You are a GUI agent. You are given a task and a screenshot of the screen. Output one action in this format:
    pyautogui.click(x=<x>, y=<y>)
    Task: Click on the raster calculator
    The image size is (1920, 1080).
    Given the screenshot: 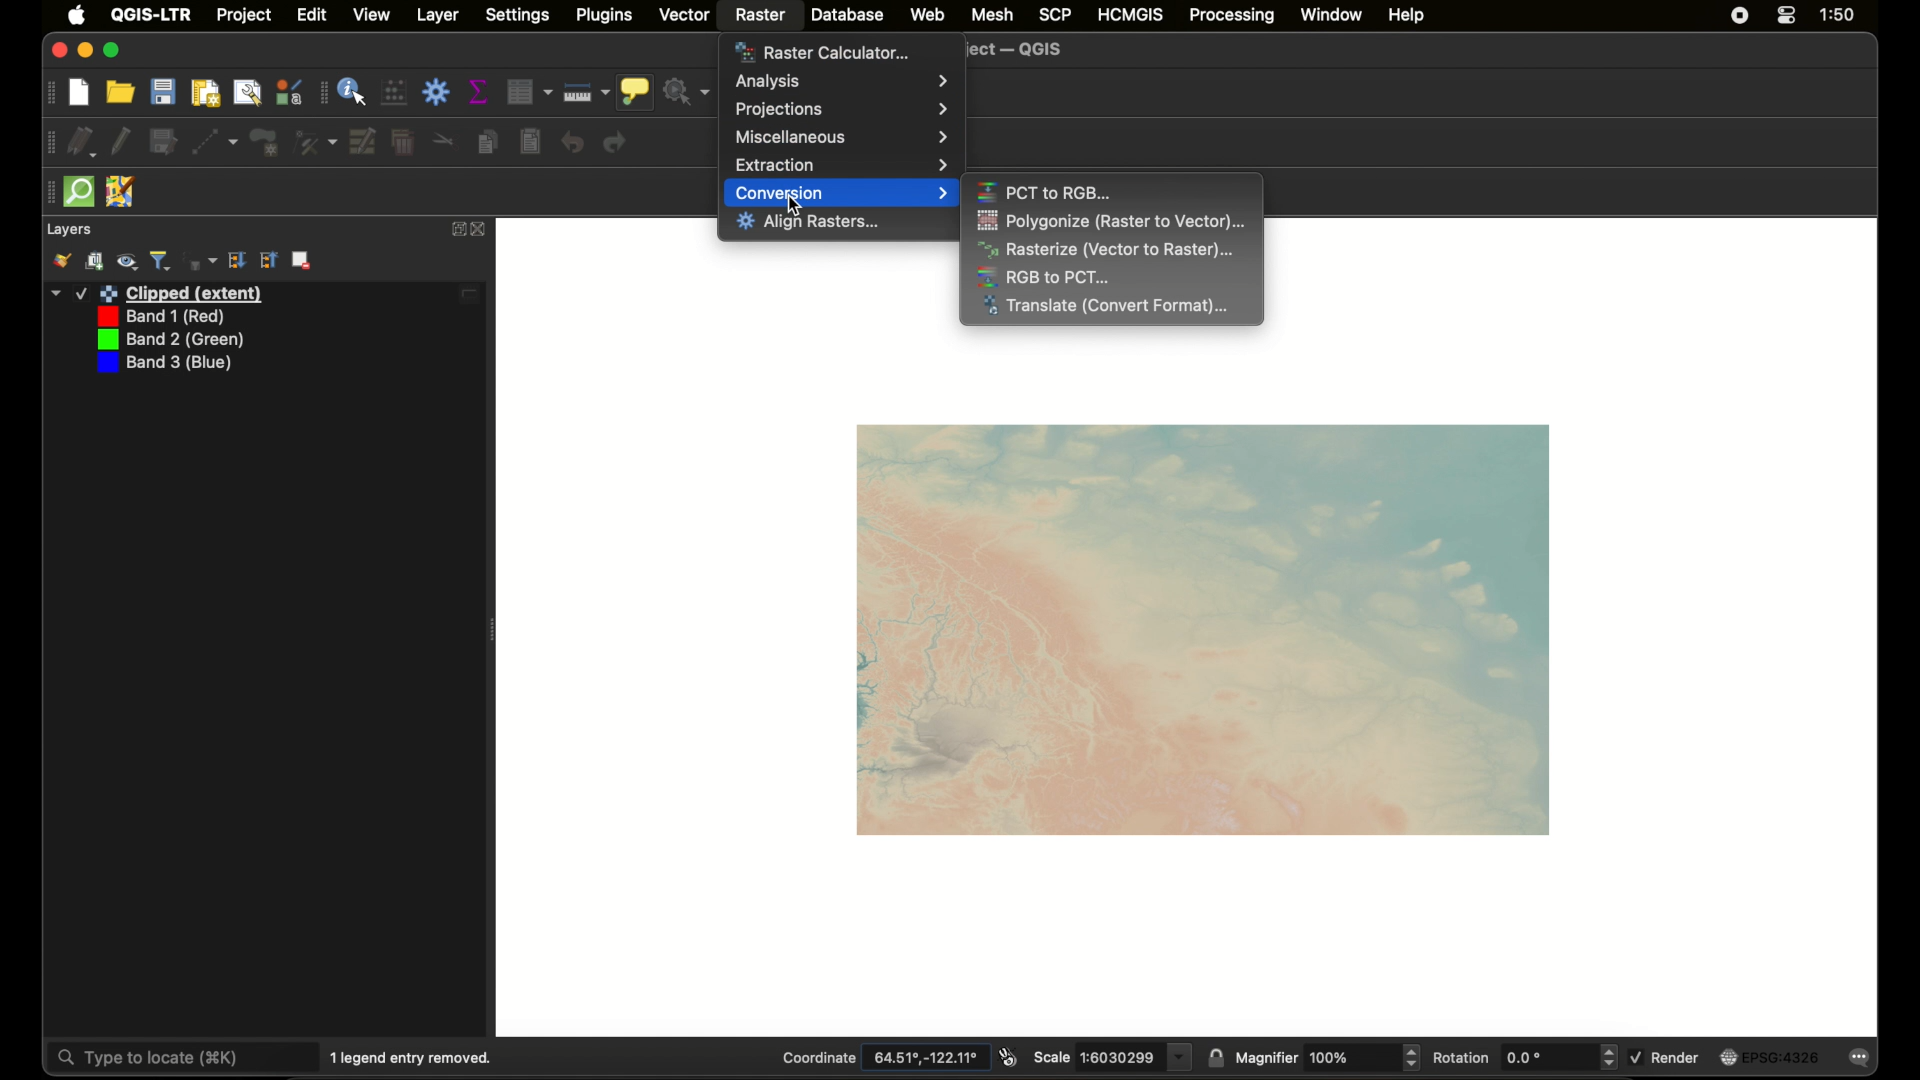 What is the action you would take?
    pyautogui.click(x=822, y=52)
    